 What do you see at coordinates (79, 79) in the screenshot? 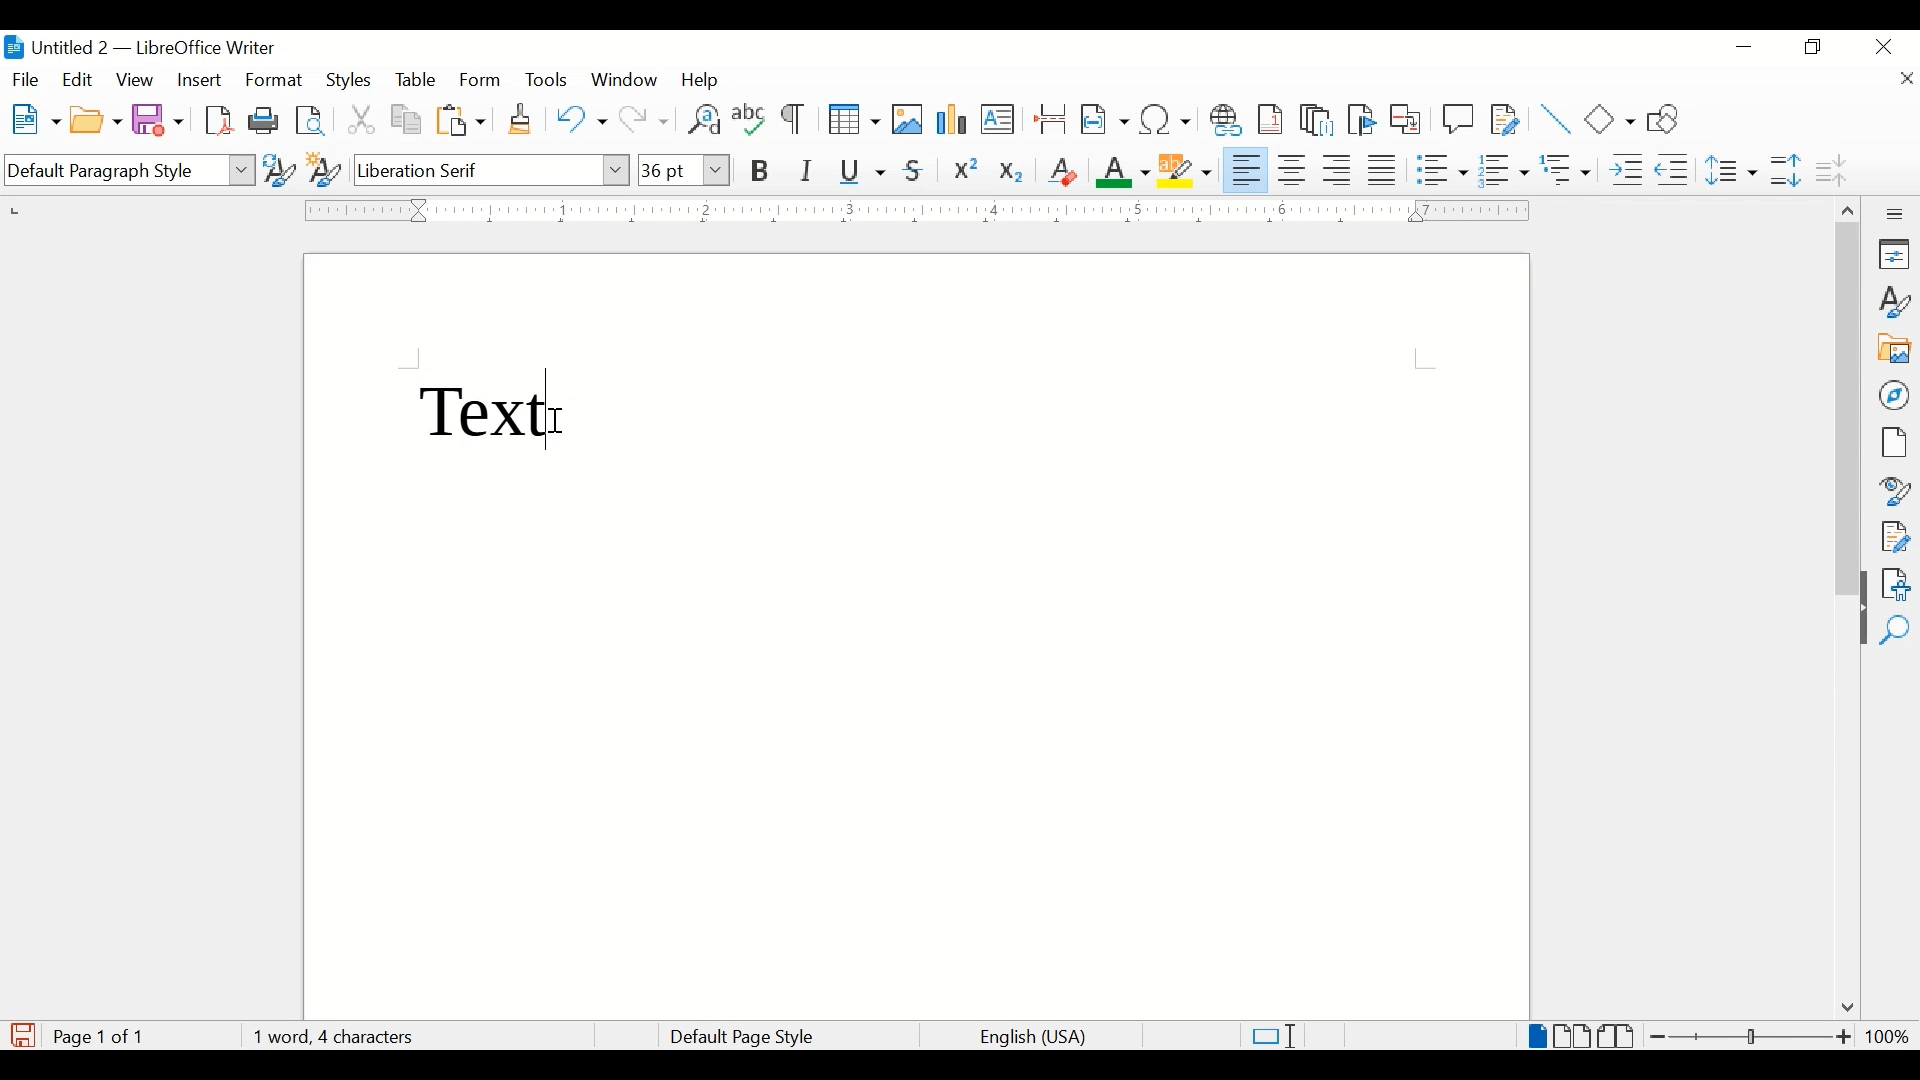
I see `edit` at bounding box center [79, 79].